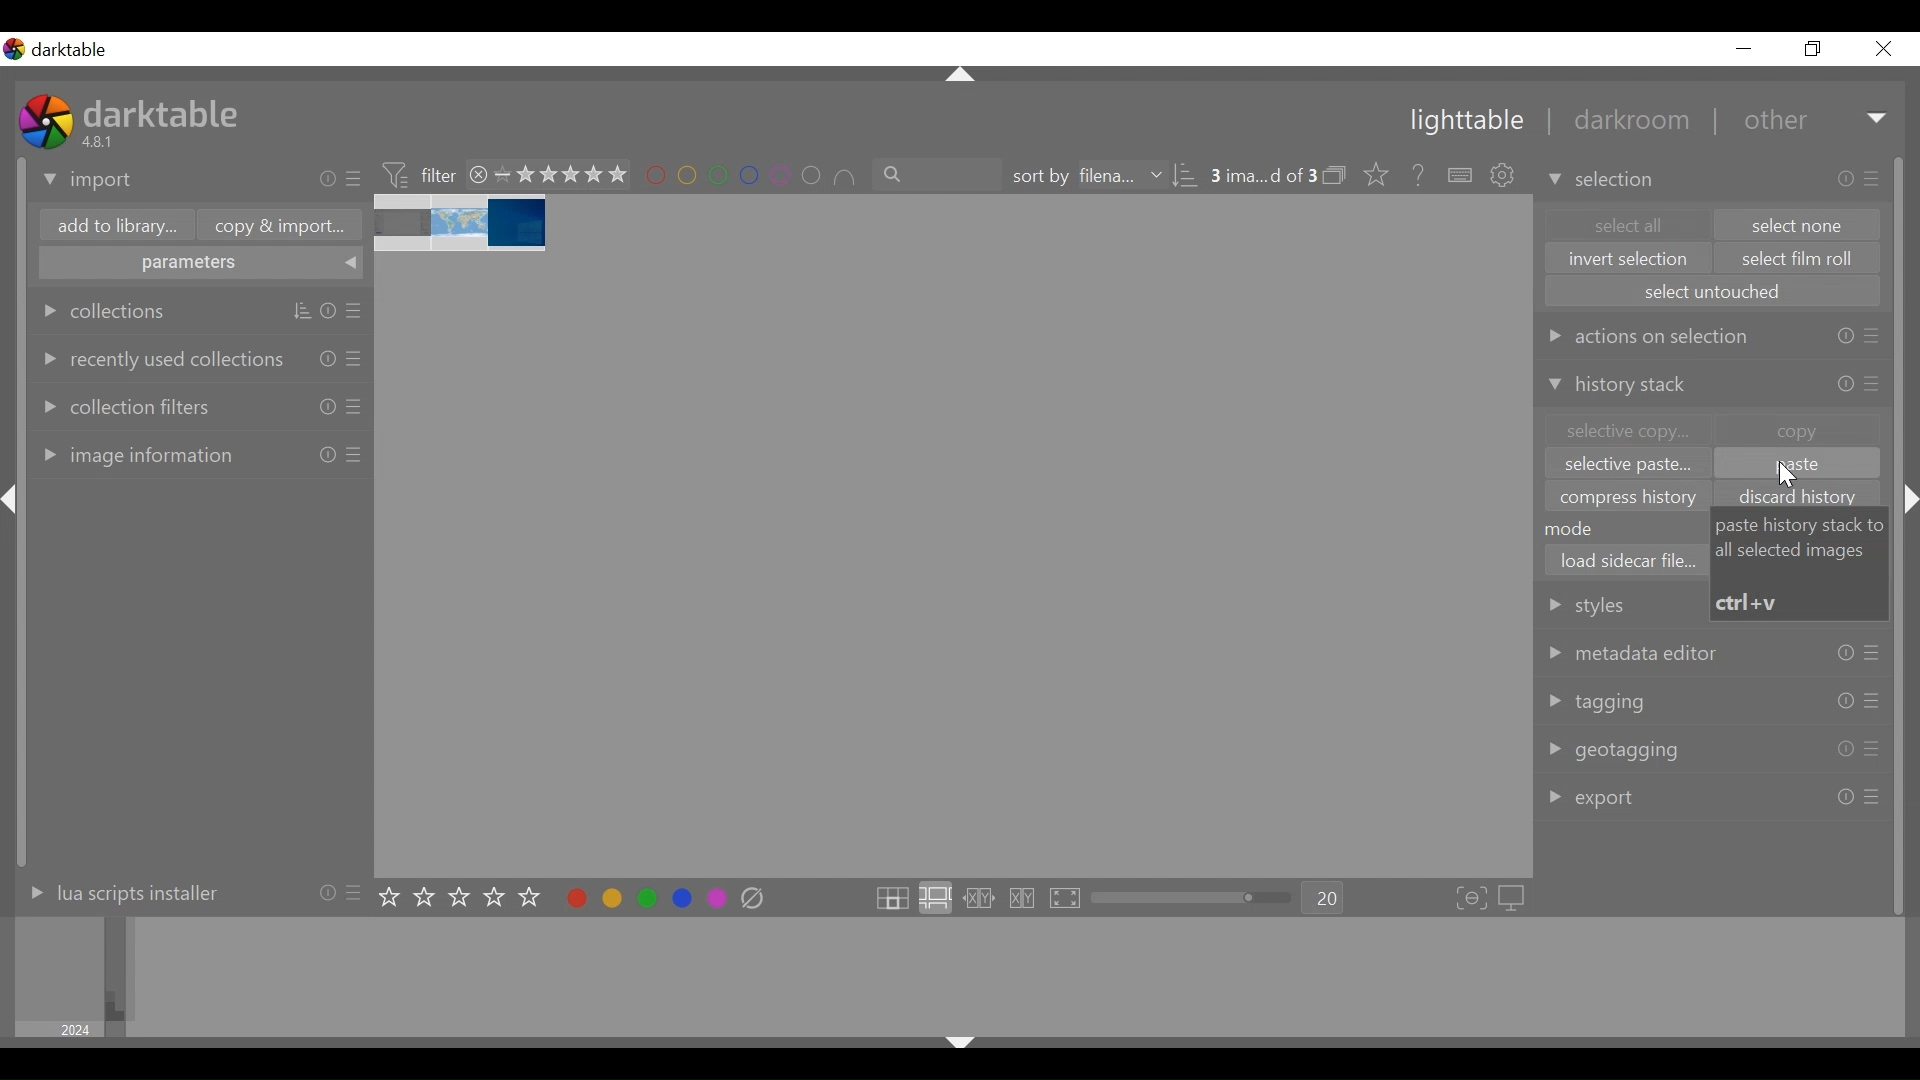  I want to click on Collapse , so click(14, 500).